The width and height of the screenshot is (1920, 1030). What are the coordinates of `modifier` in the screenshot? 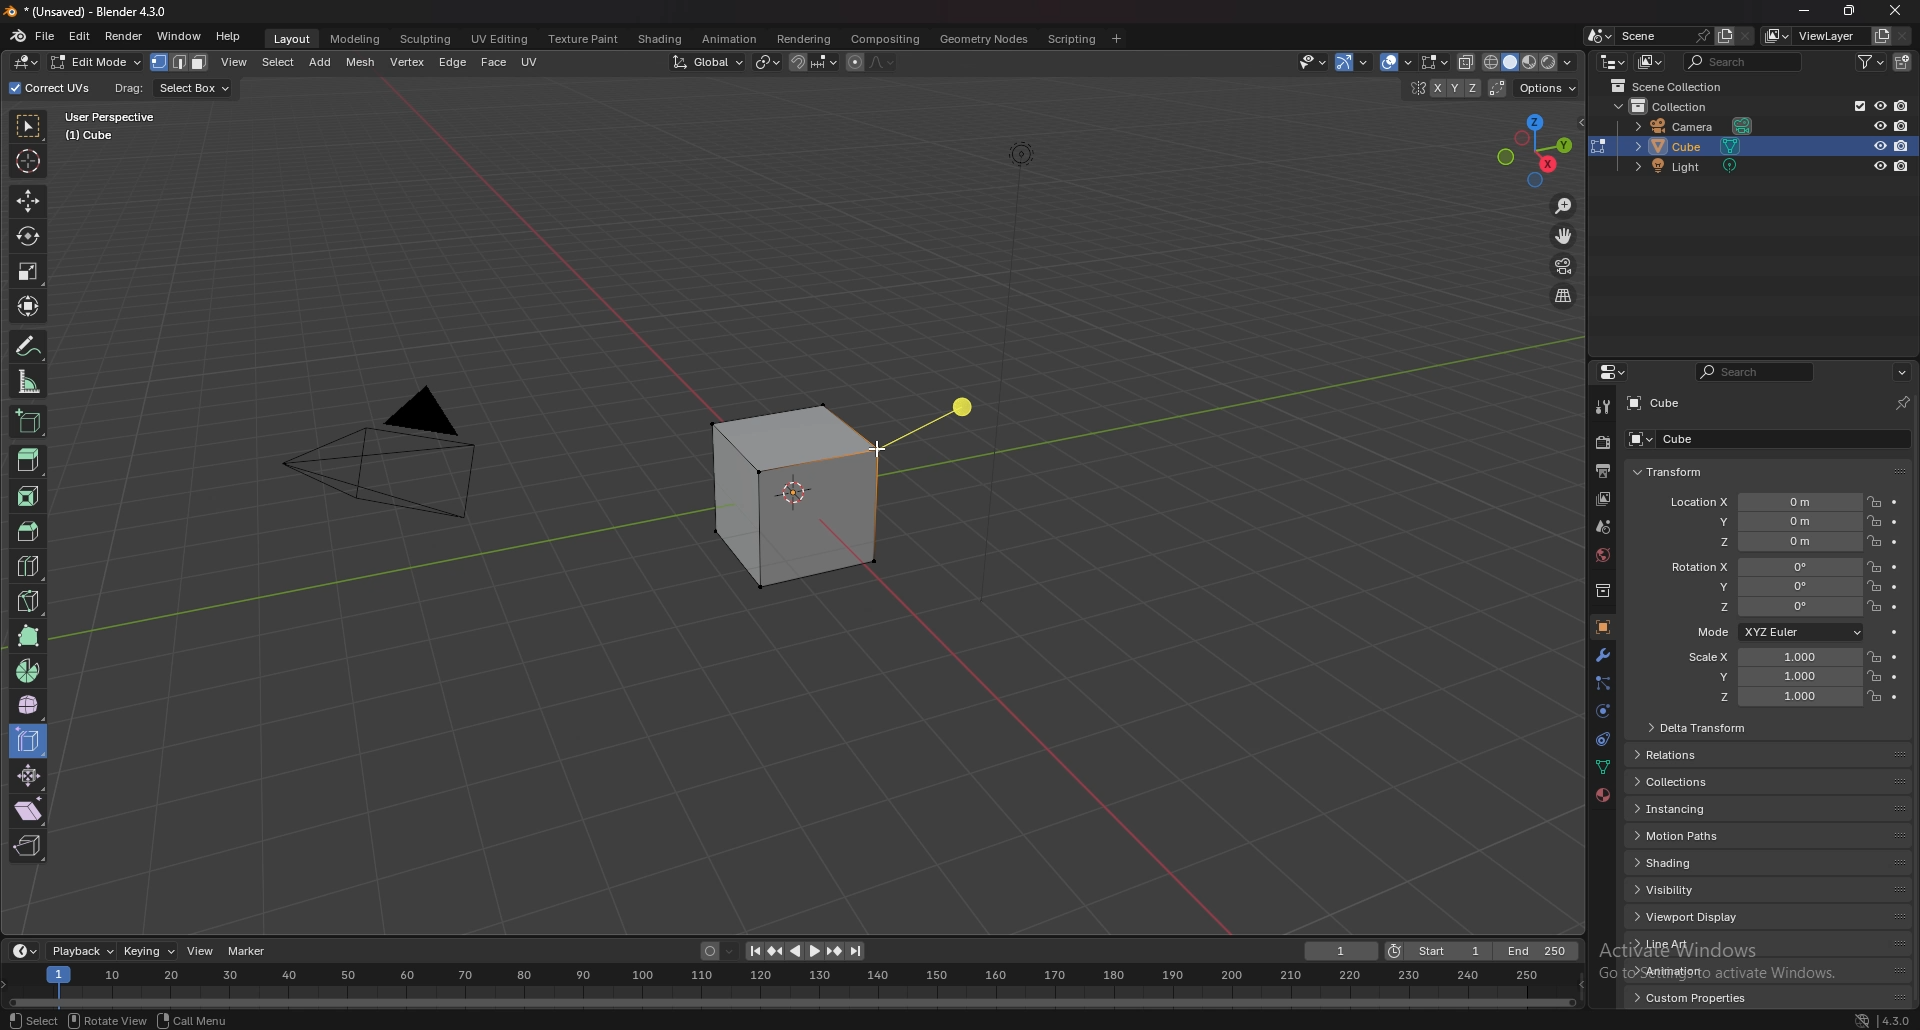 It's located at (1605, 654).